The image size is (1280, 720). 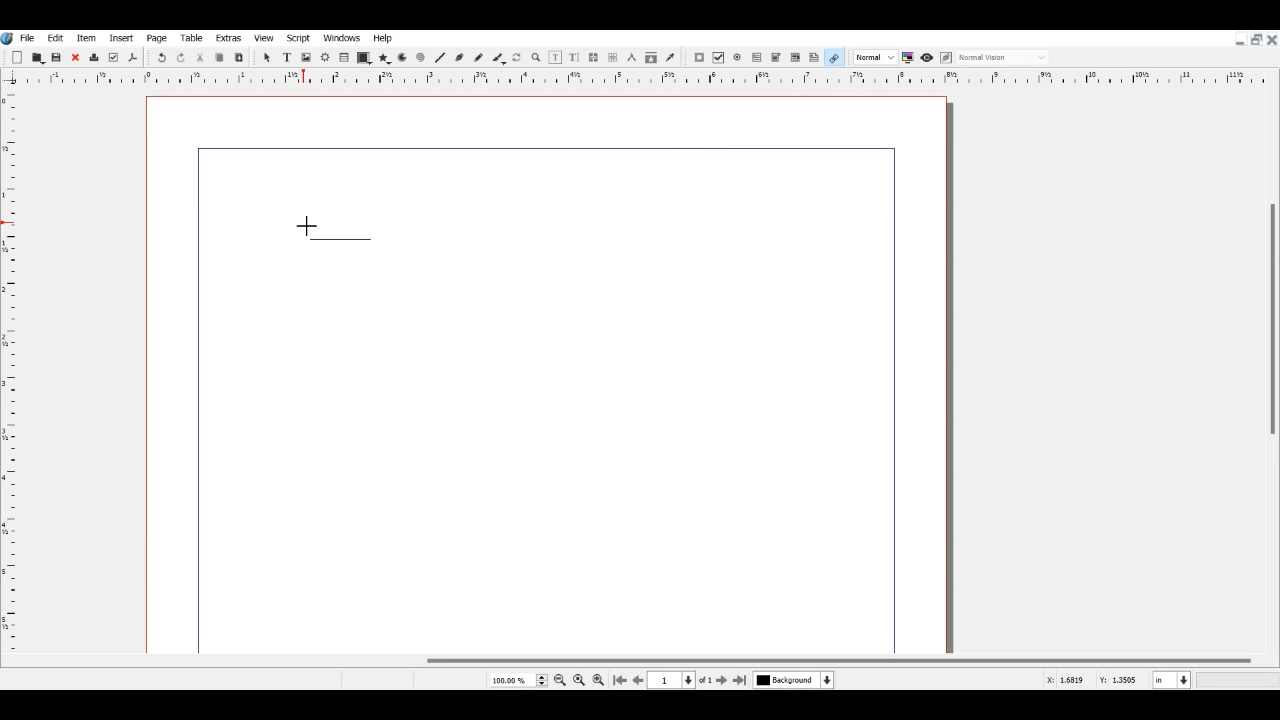 I want to click on Page, so click(x=157, y=38).